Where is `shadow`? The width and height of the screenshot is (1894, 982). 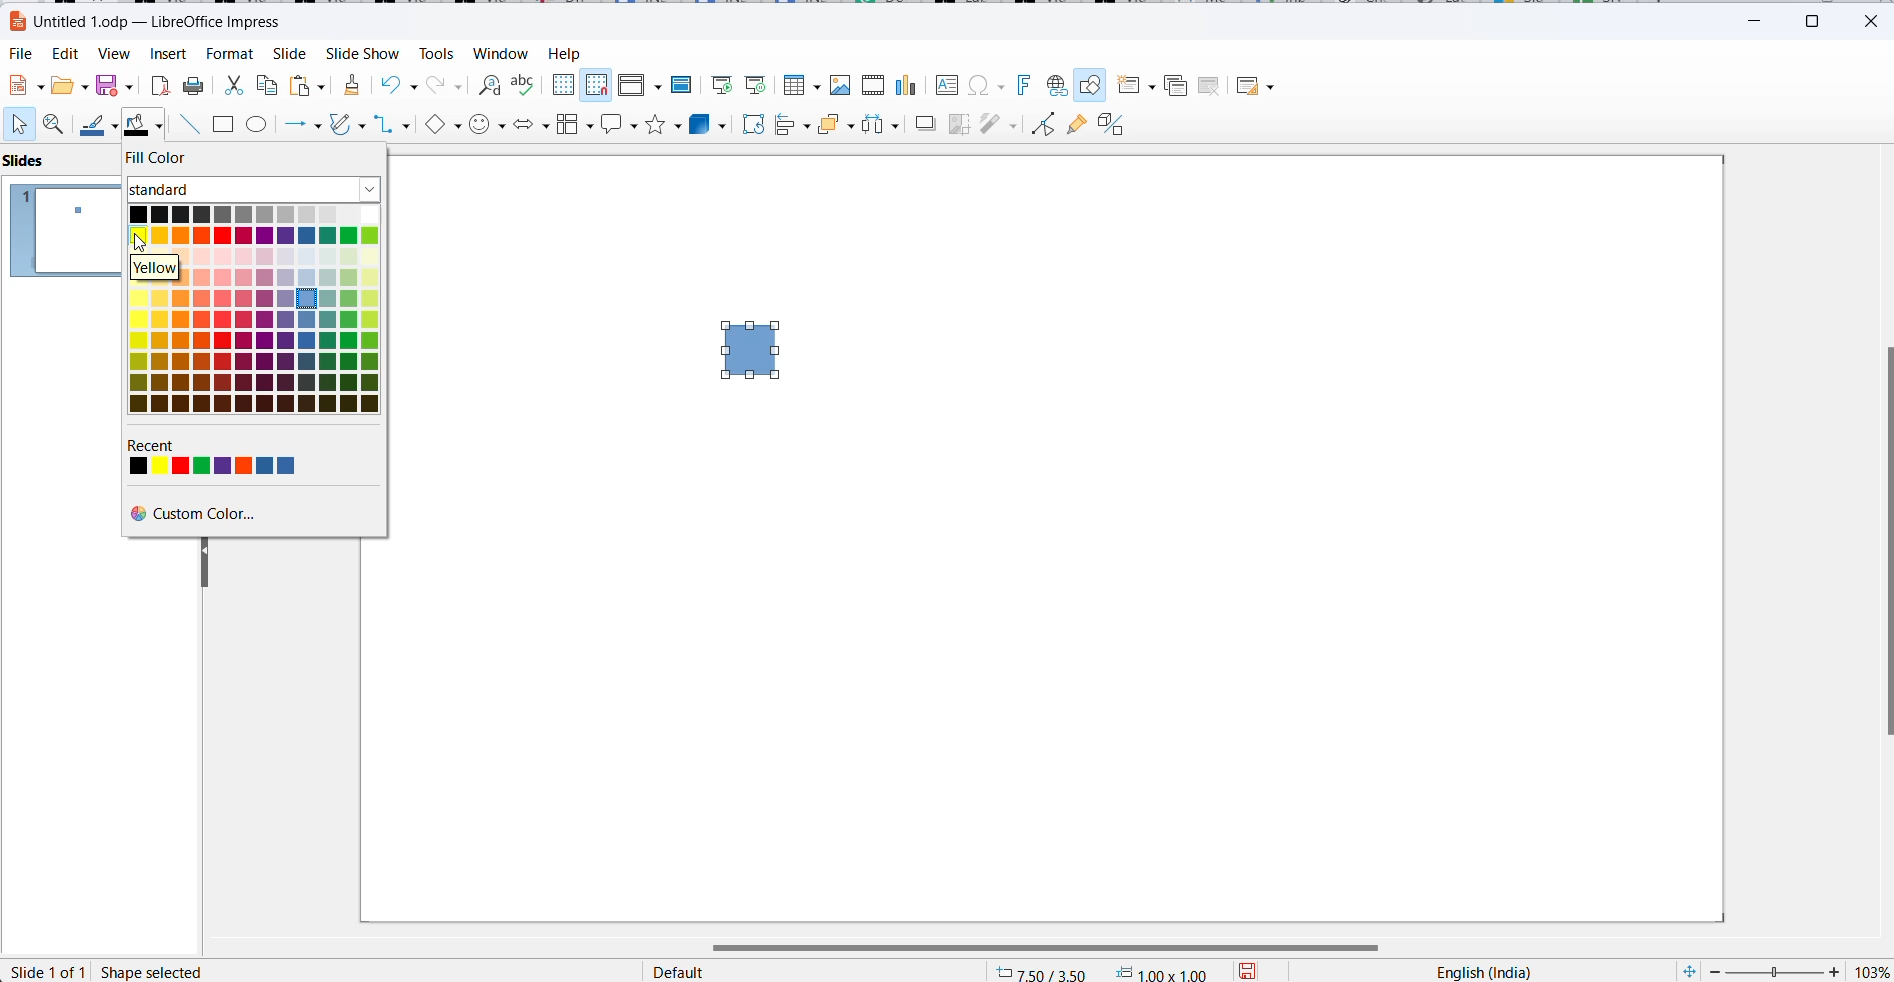 shadow is located at coordinates (924, 126).